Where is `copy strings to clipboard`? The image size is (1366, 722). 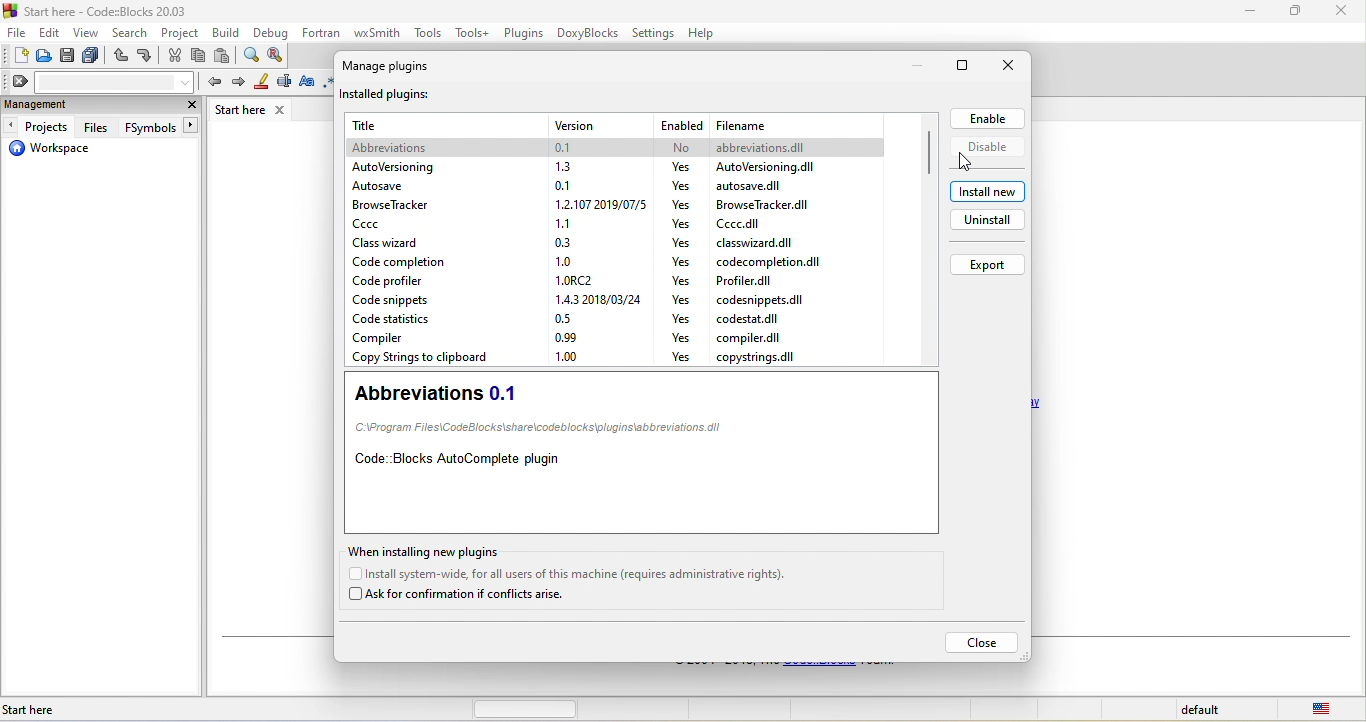
copy strings to clipboard is located at coordinates (420, 359).